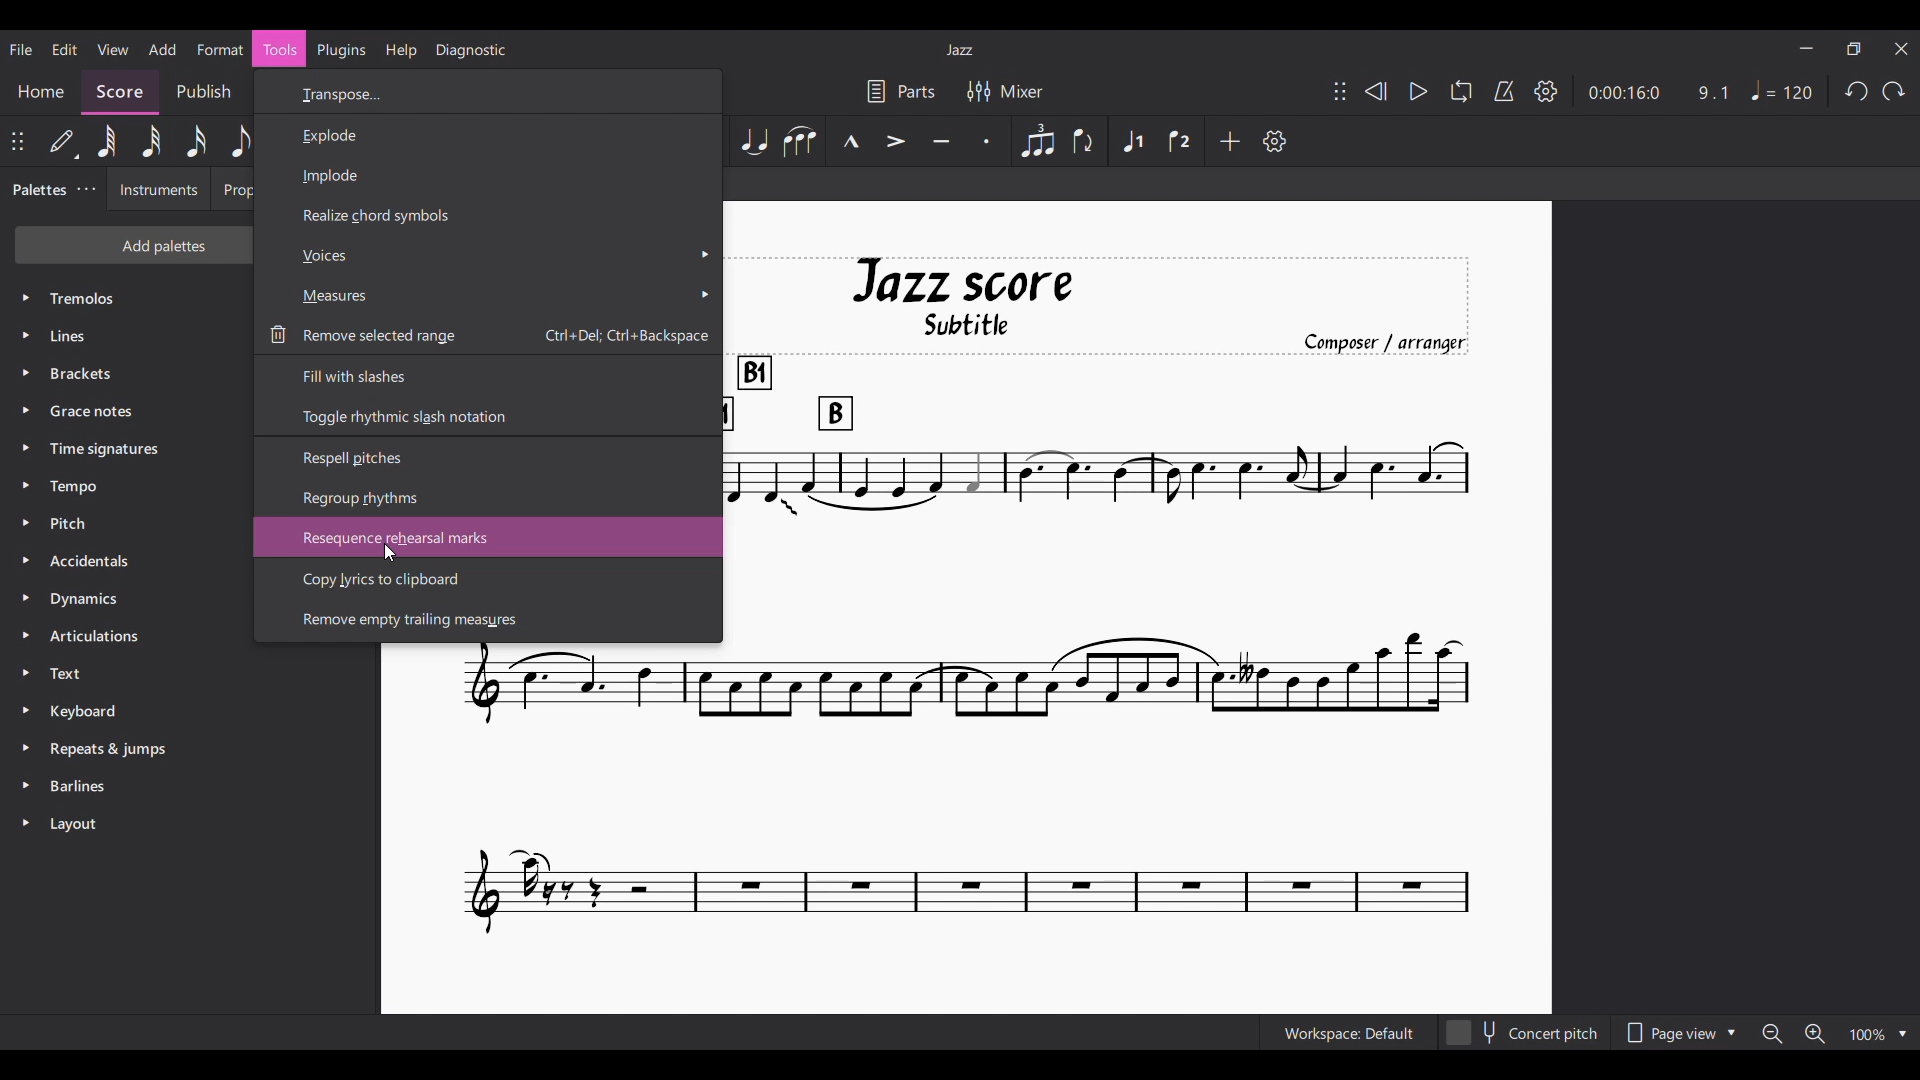 Image resolution: width=1920 pixels, height=1080 pixels. Describe the element at coordinates (126, 561) in the screenshot. I see `Accidentals` at that location.